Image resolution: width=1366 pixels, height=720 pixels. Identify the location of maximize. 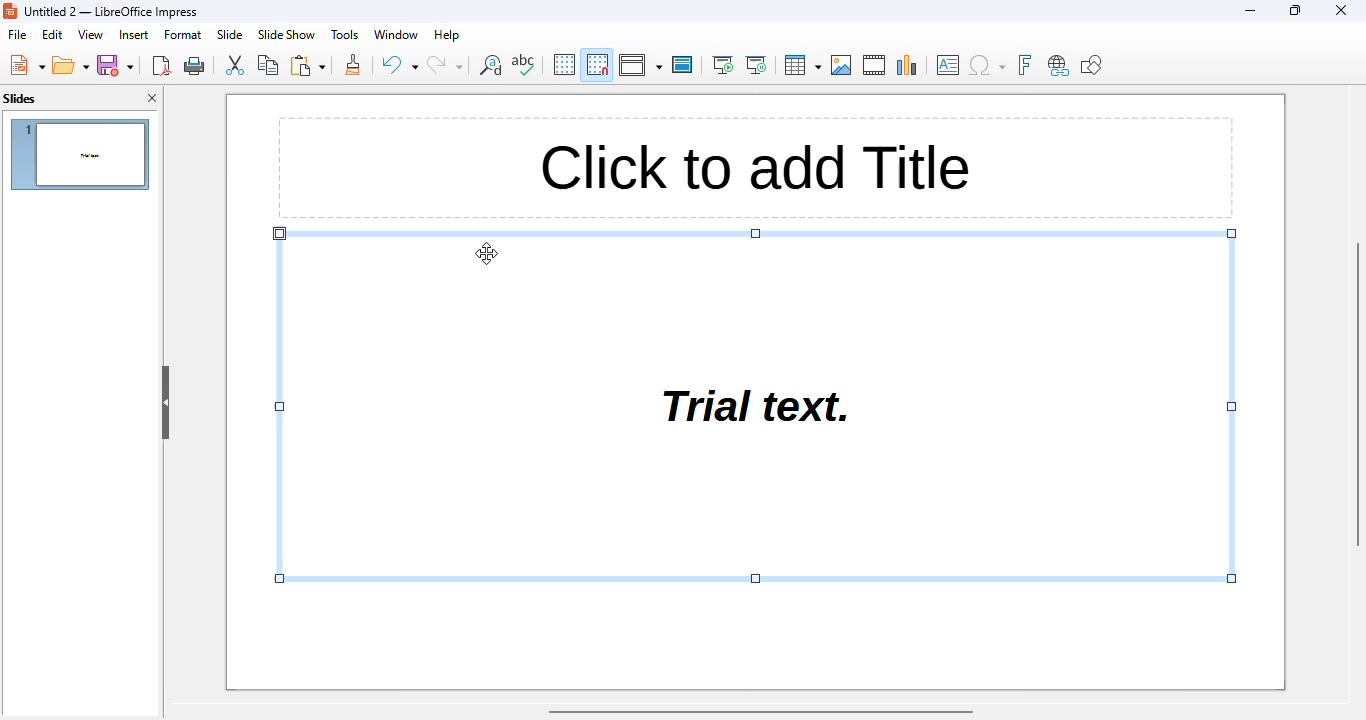
(1295, 9).